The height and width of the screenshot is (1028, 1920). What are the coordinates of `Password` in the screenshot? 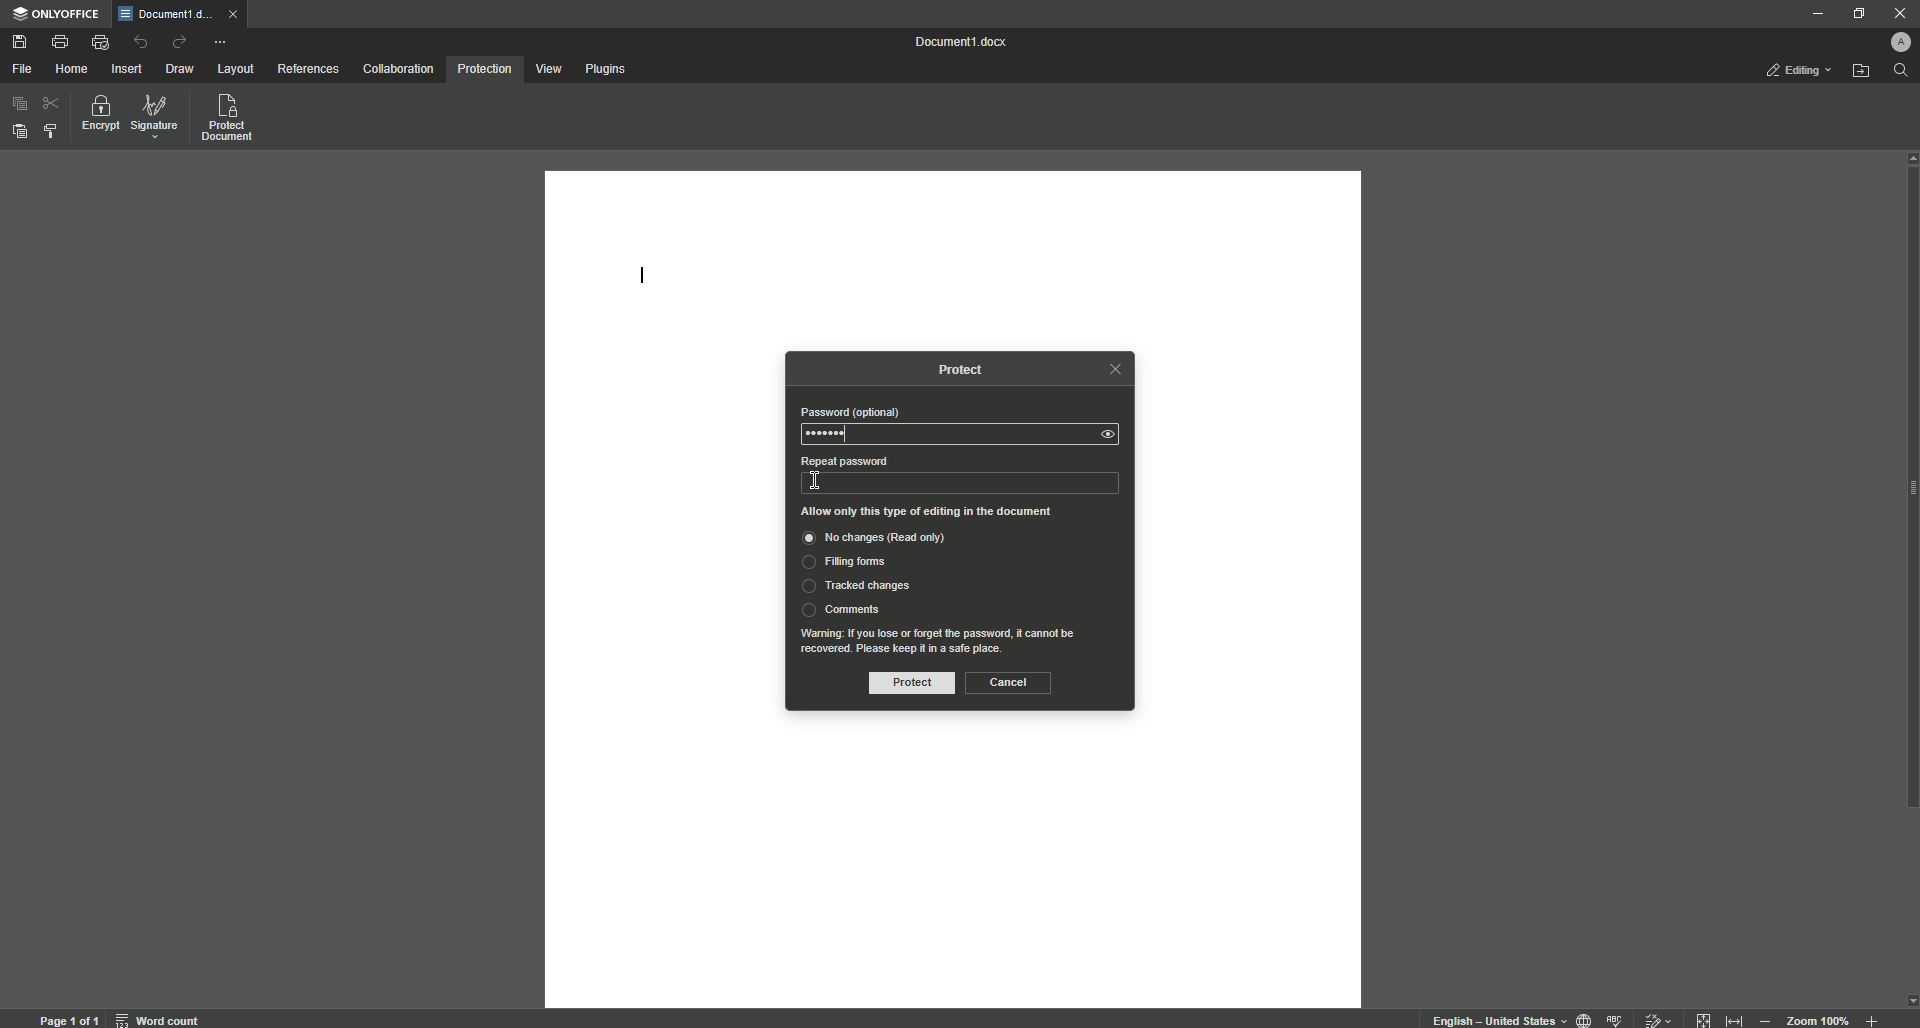 It's located at (849, 412).